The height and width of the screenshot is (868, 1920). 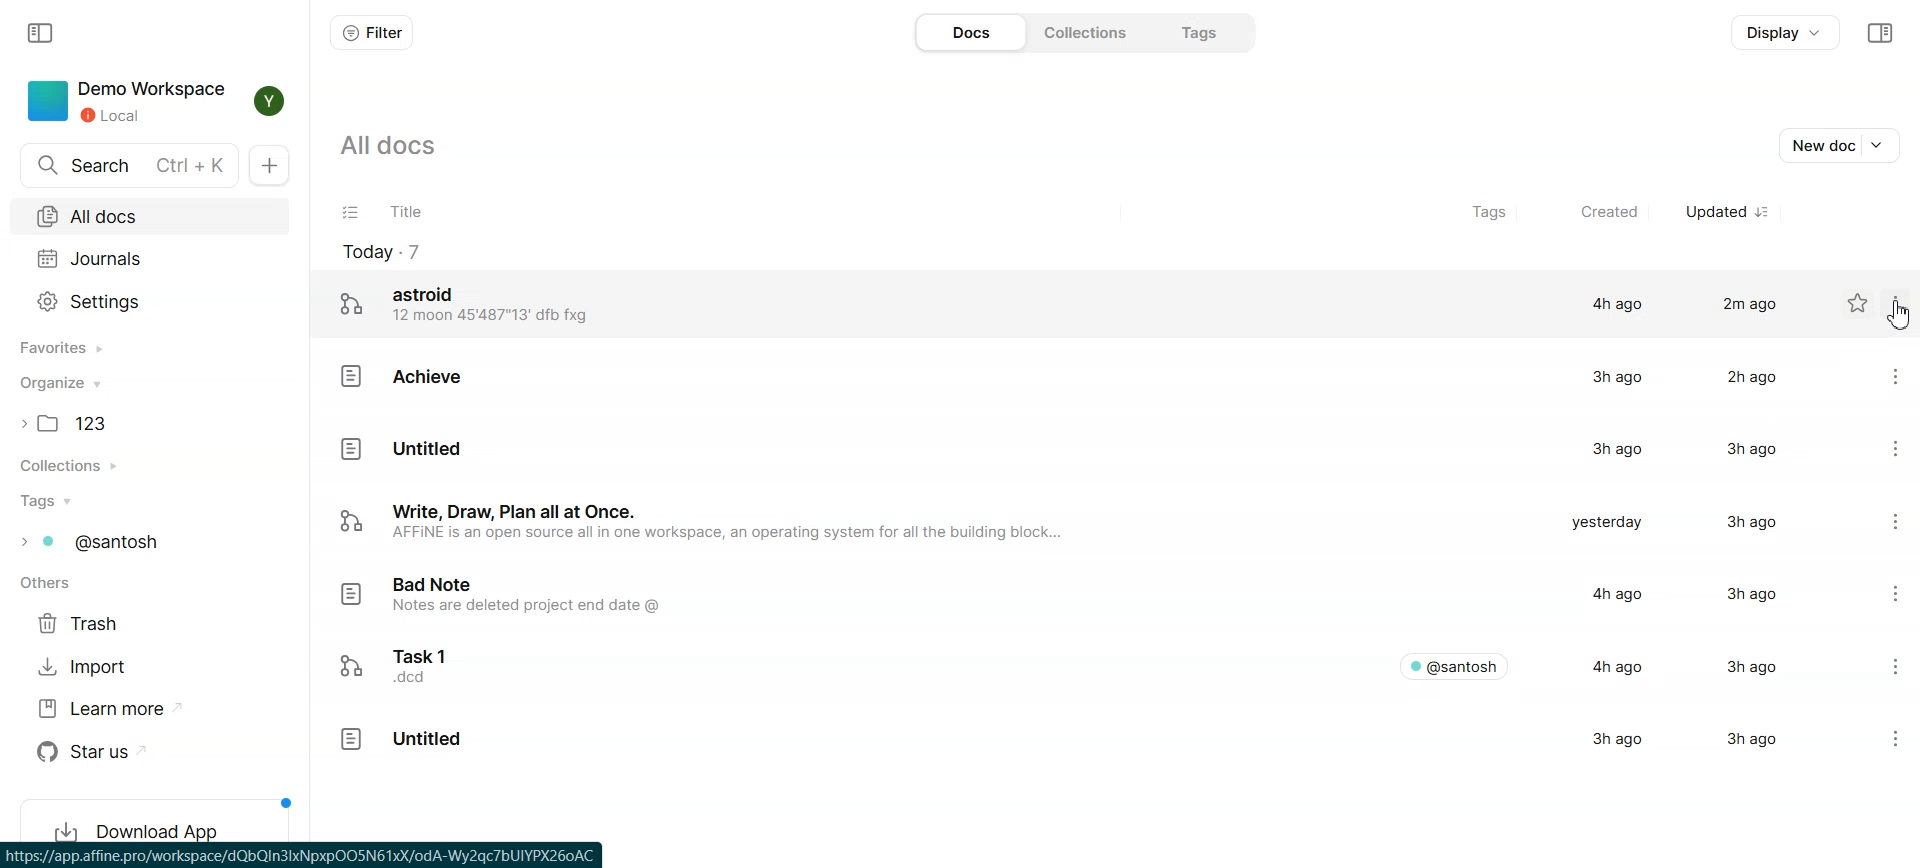 What do you see at coordinates (1610, 593) in the screenshot?
I see `4h ago` at bounding box center [1610, 593].